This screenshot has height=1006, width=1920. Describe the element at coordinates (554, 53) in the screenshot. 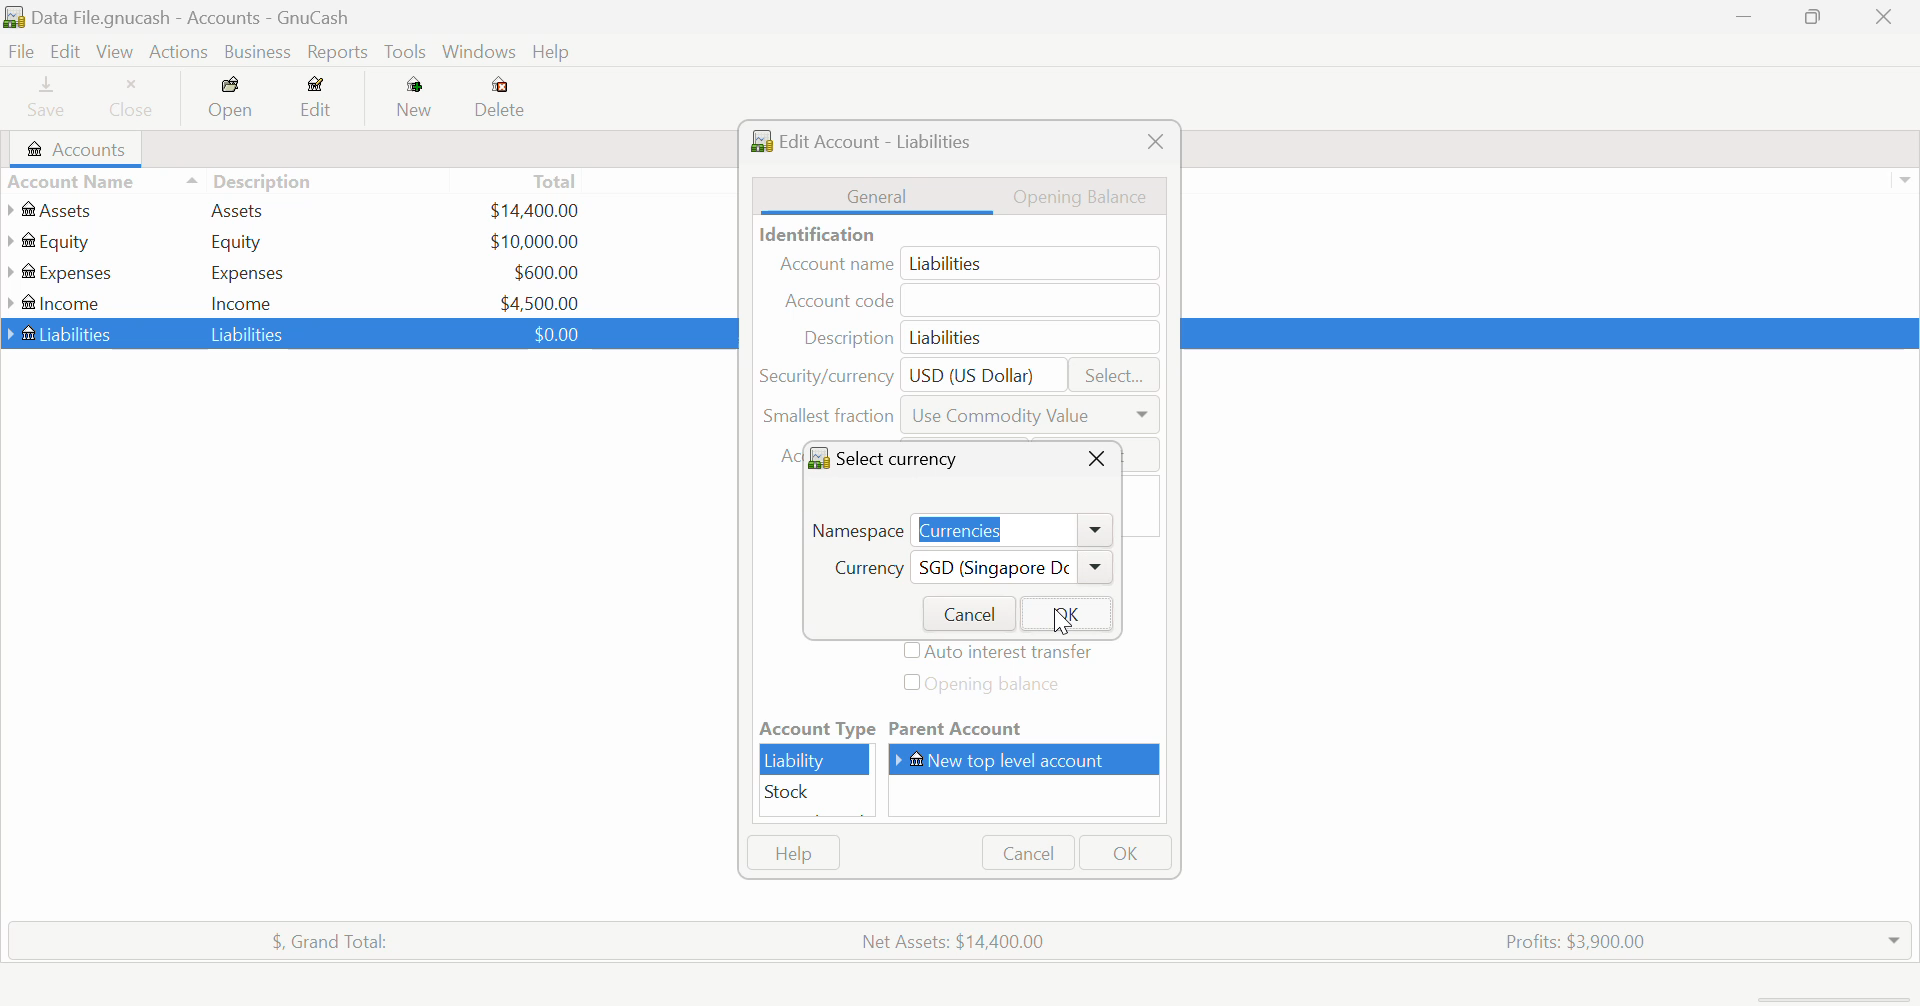

I see `Help` at that location.